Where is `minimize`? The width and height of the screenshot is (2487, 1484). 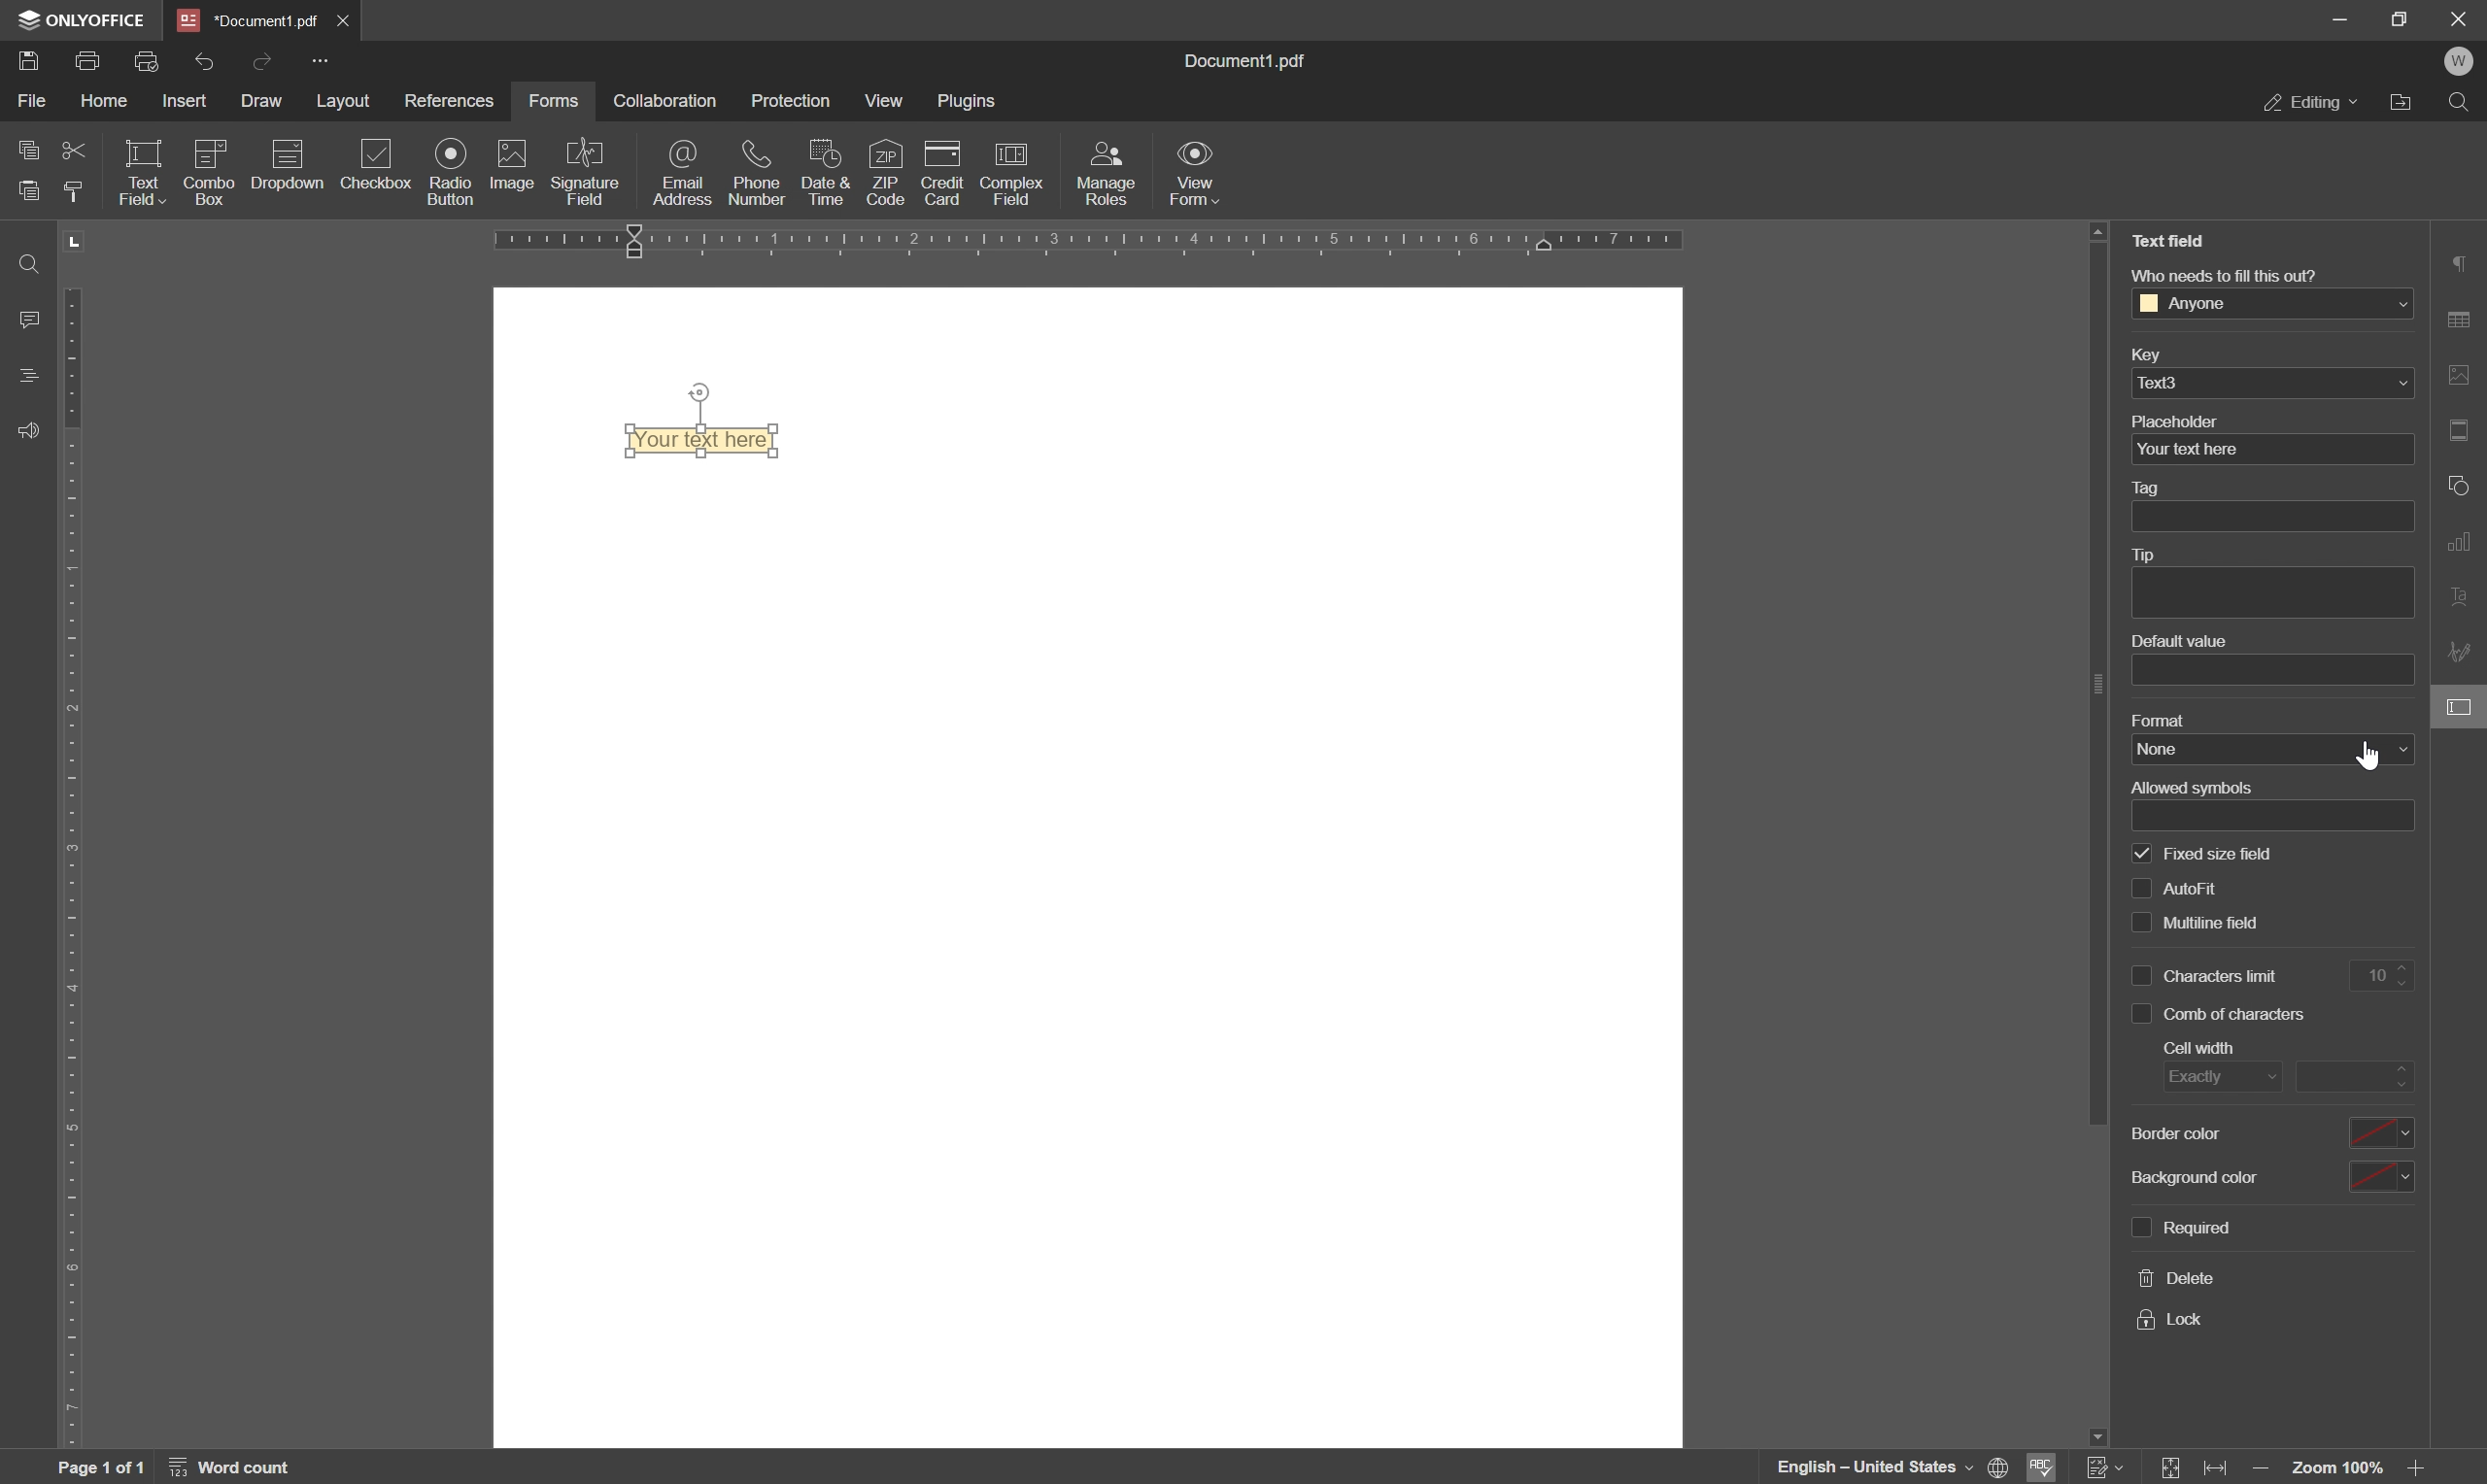
minimize is located at coordinates (2341, 21).